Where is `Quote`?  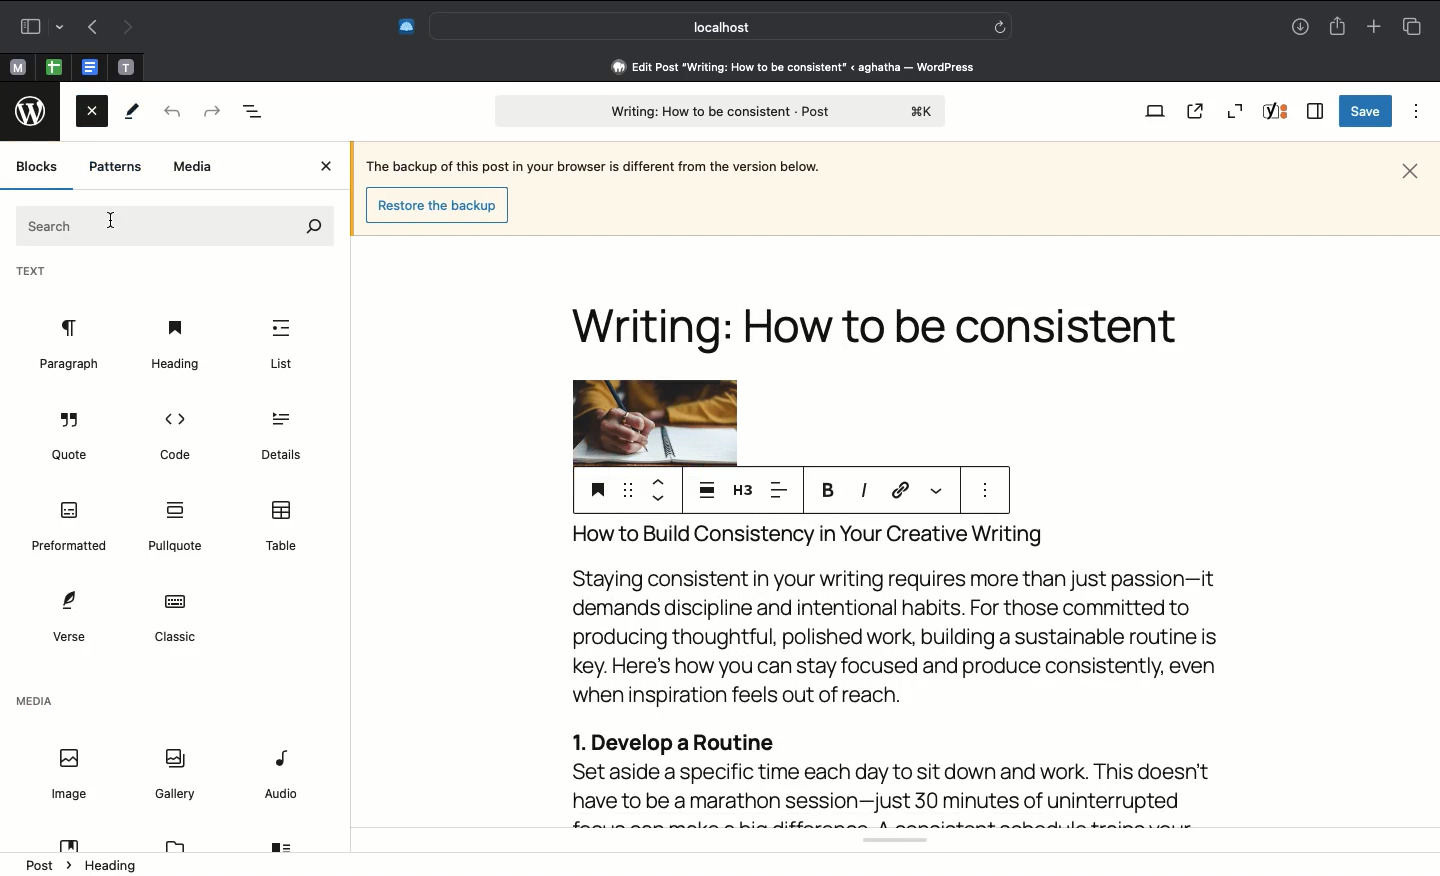 Quote is located at coordinates (72, 439).